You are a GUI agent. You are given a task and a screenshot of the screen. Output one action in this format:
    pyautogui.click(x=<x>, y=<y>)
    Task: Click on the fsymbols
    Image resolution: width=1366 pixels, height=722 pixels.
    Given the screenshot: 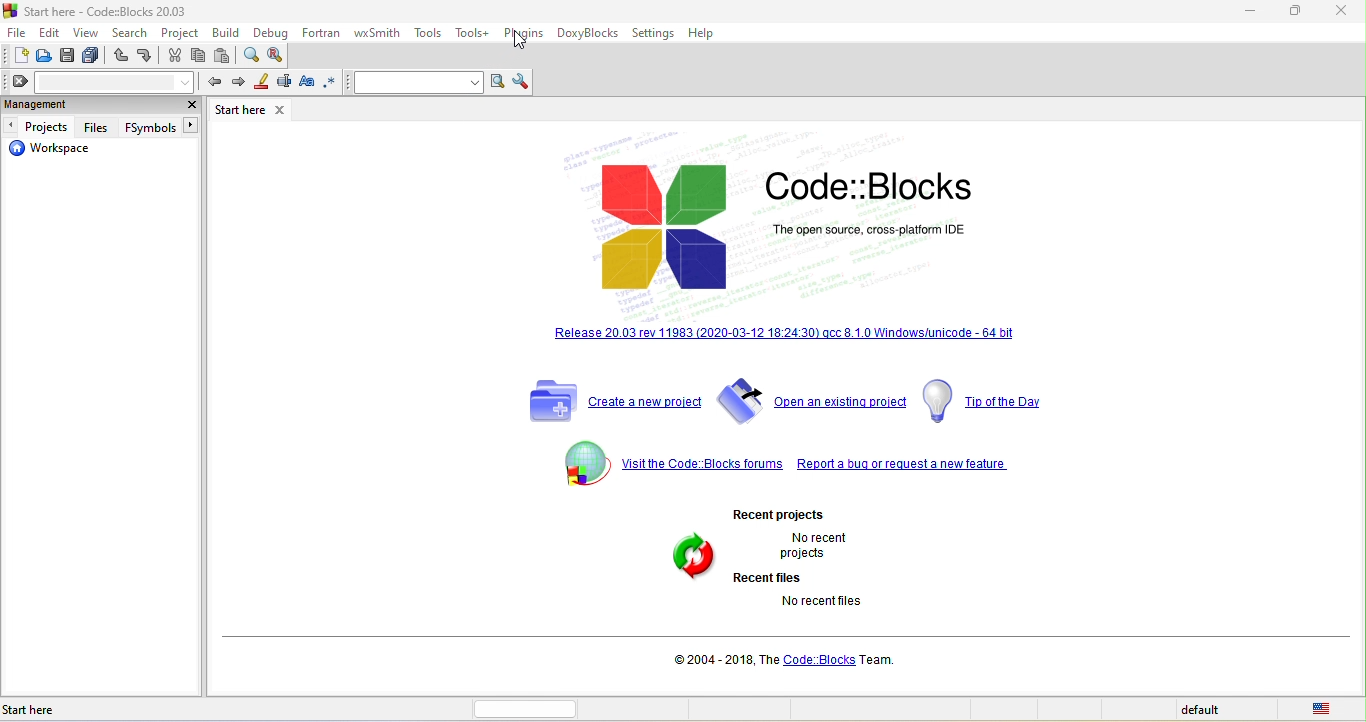 What is the action you would take?
    pyautogui.click(x=158, y=126)
    